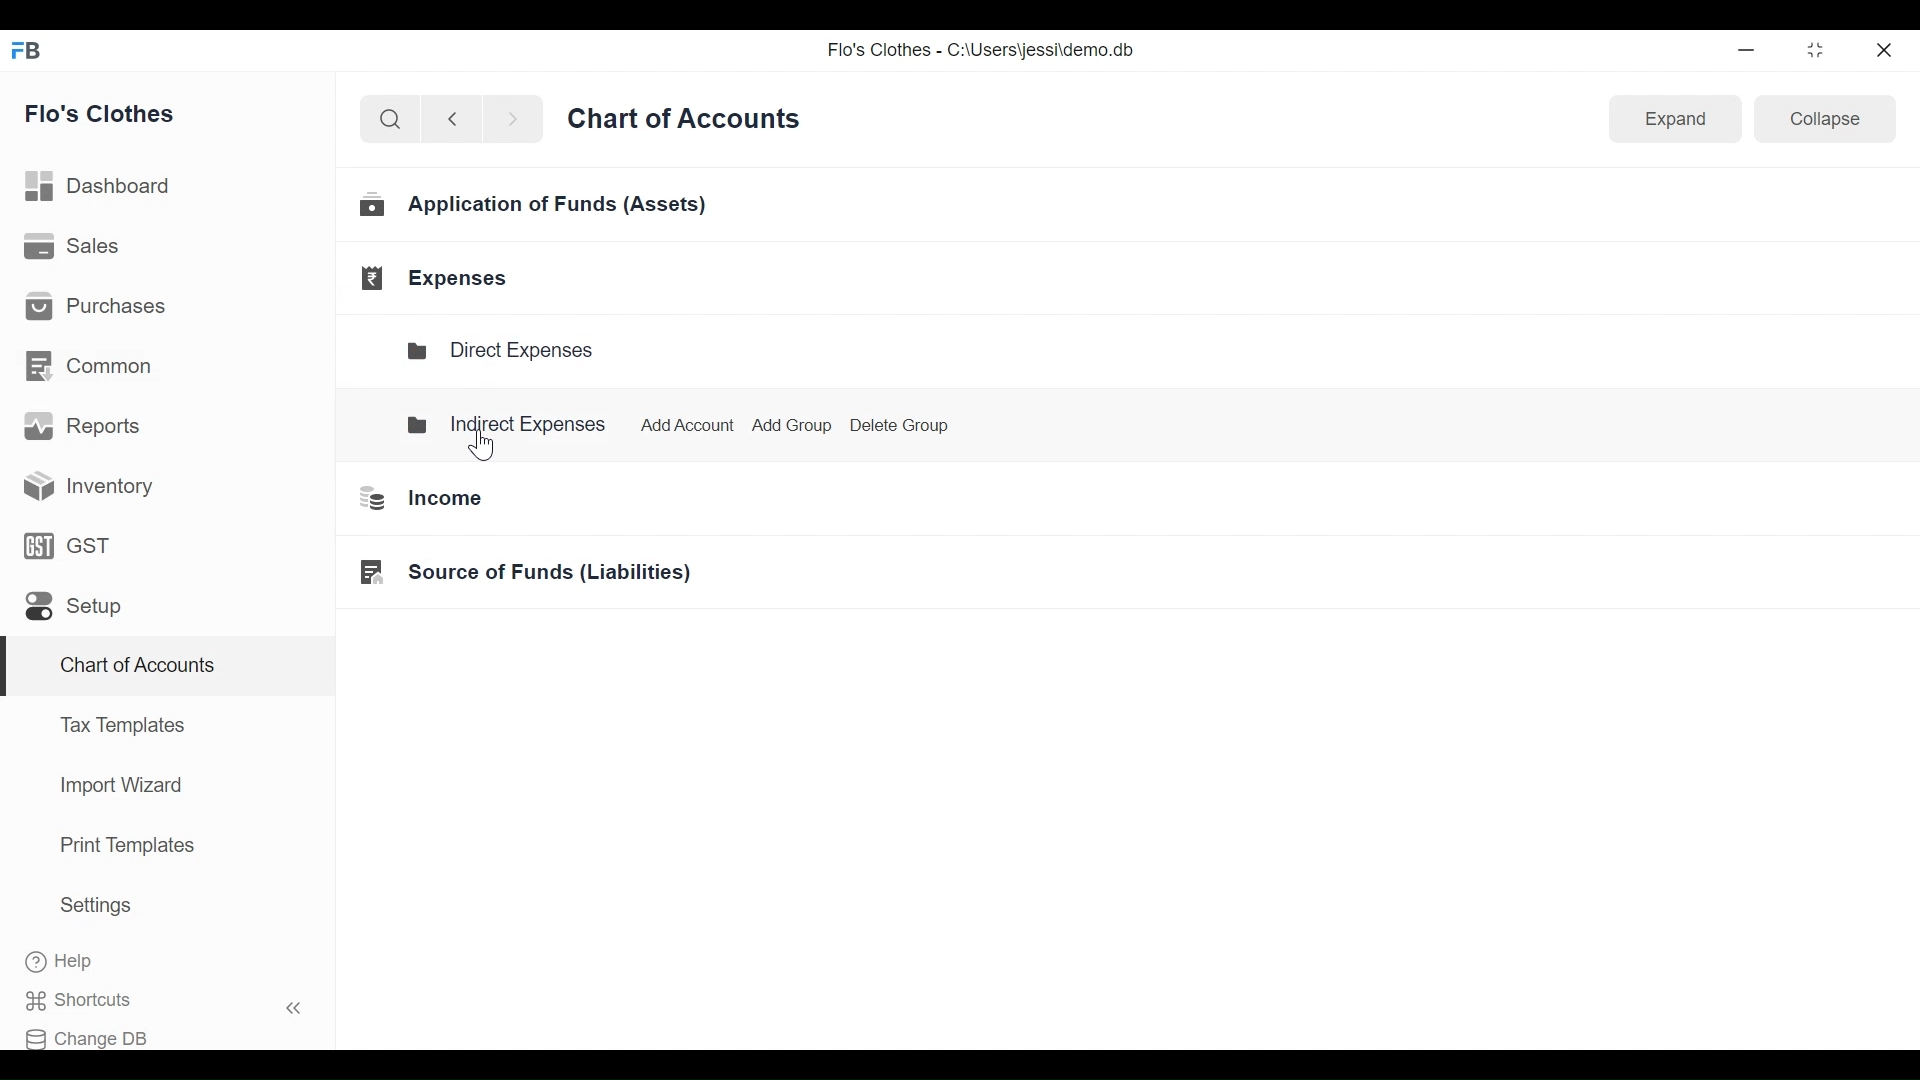 This screenshot has height=1080, width=1920. What do you see at coordinates (493, 441) in the screenshot?
I see `Cursor` at bounding box center [493, 441].